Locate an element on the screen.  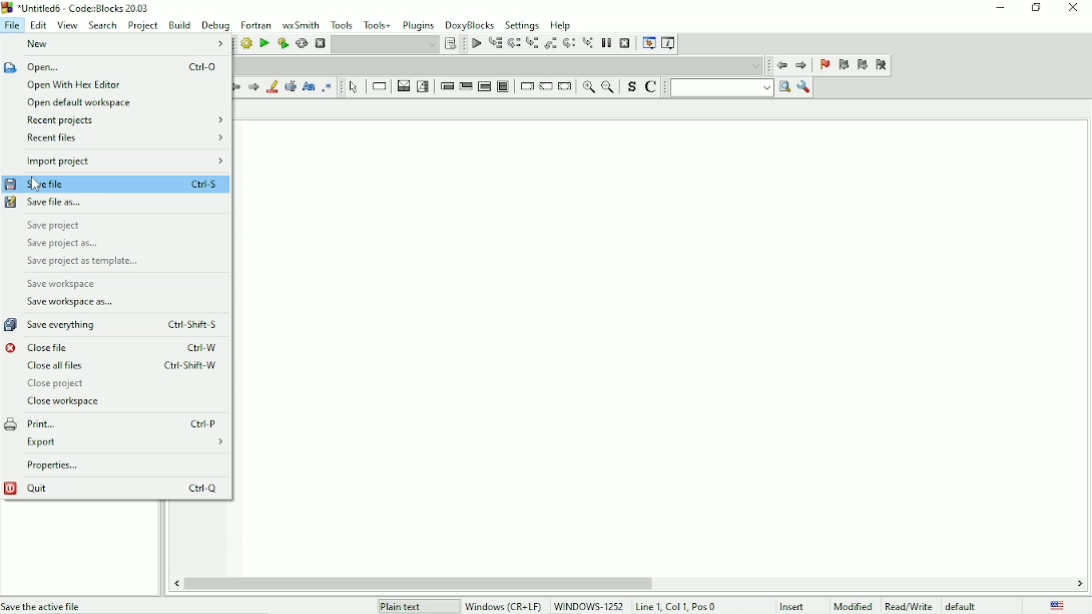
Jump back is located at coordinates (781, 66).